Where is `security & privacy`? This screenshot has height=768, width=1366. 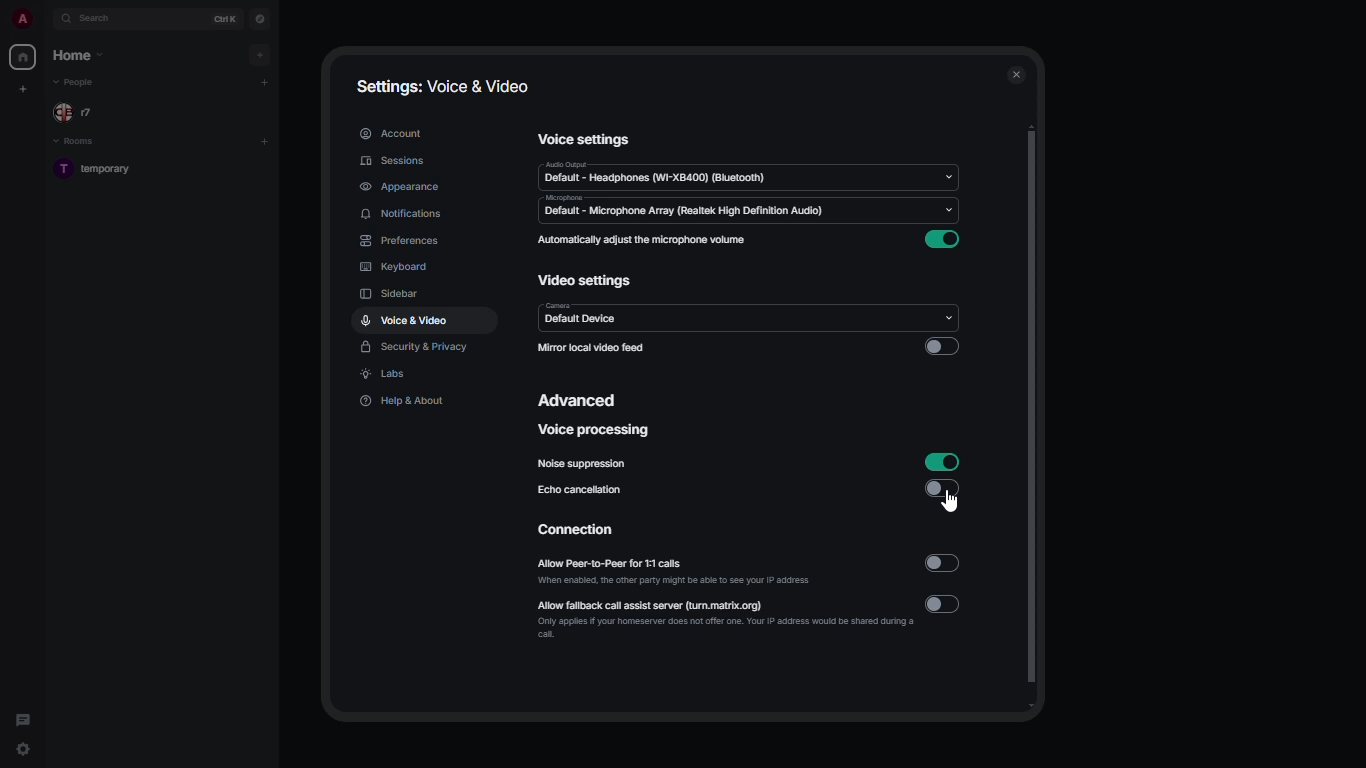 security & privacy is located at coordinates (417, 347).